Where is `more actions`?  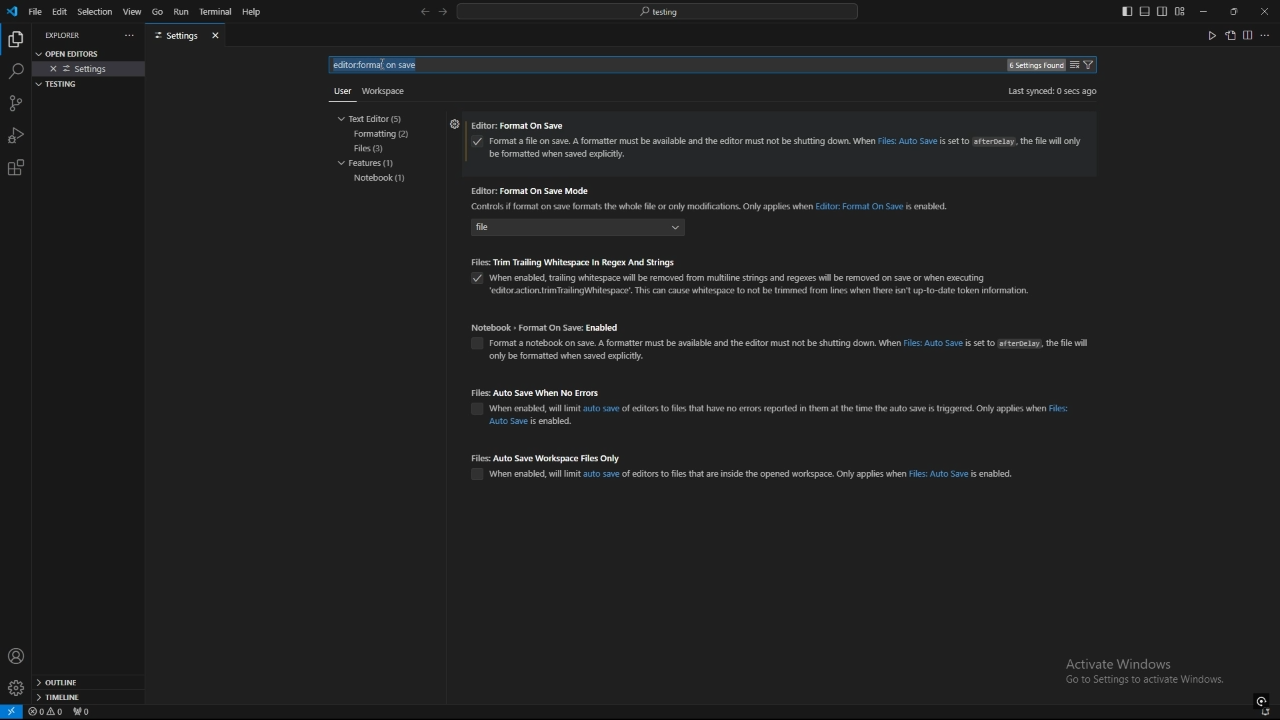
more actions is located at coordinates (127, 36).